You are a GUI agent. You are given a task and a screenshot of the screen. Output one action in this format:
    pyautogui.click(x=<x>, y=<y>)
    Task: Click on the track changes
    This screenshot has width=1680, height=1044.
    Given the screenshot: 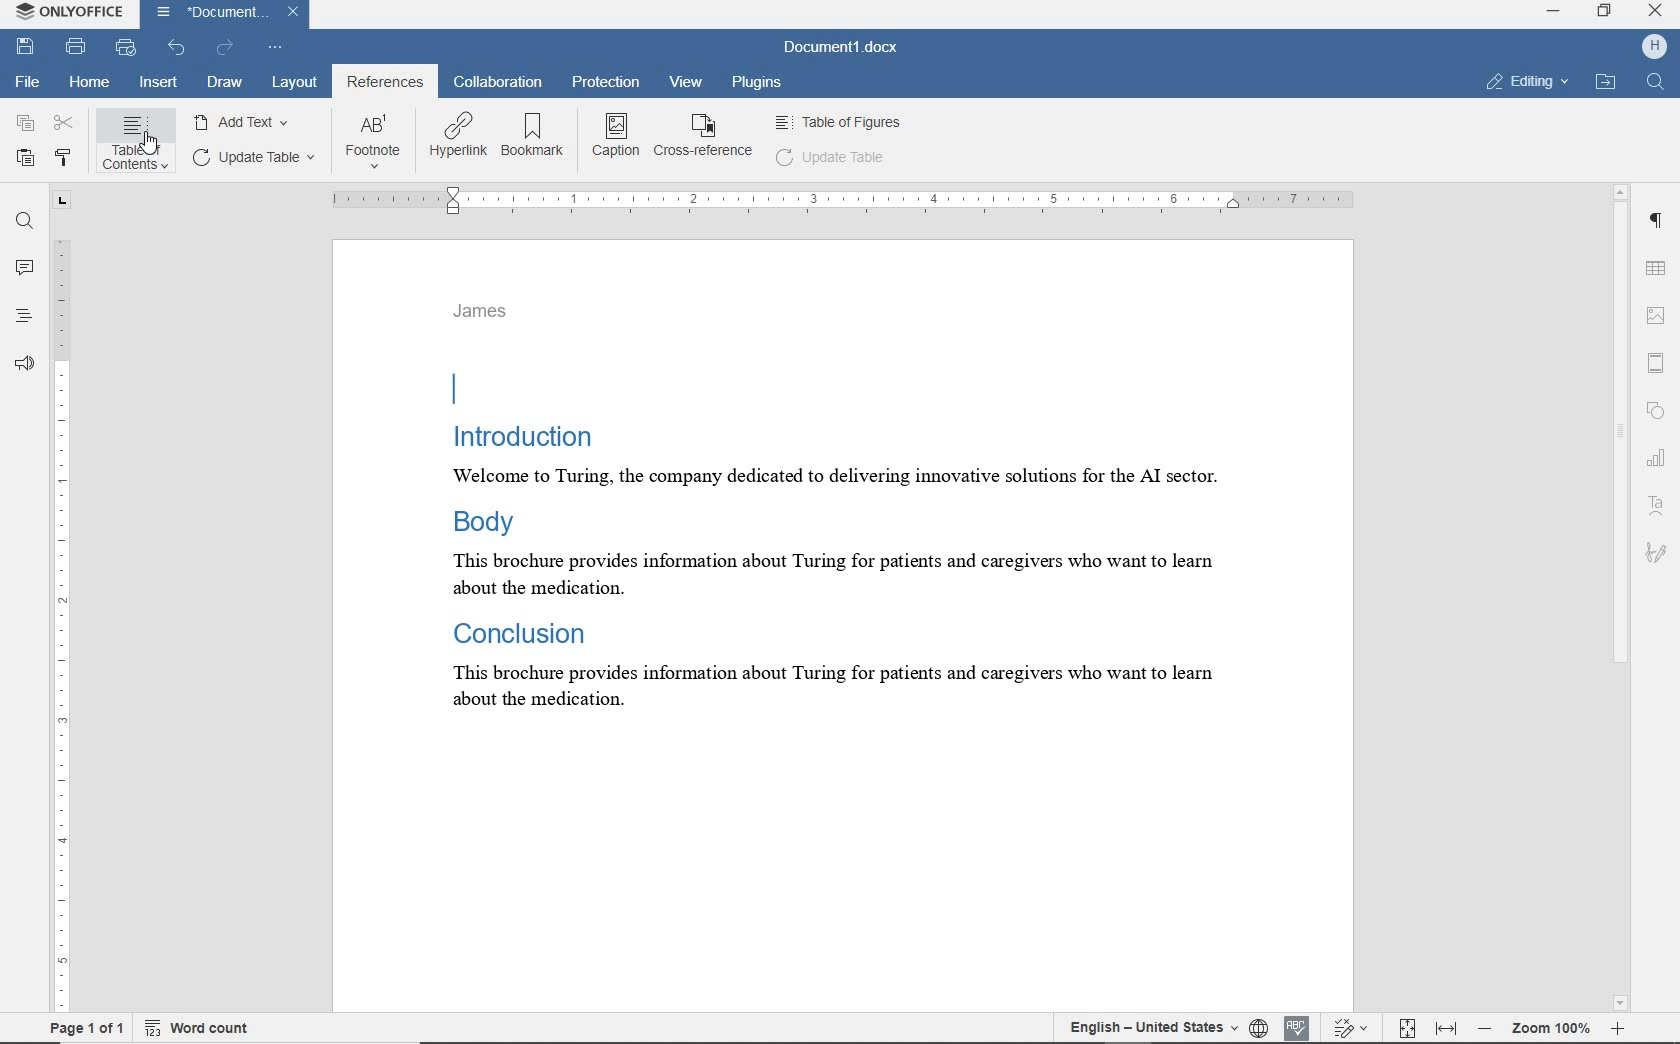 What is the action you would take?
    pyautogui.click(x=1352, y=1028)
    